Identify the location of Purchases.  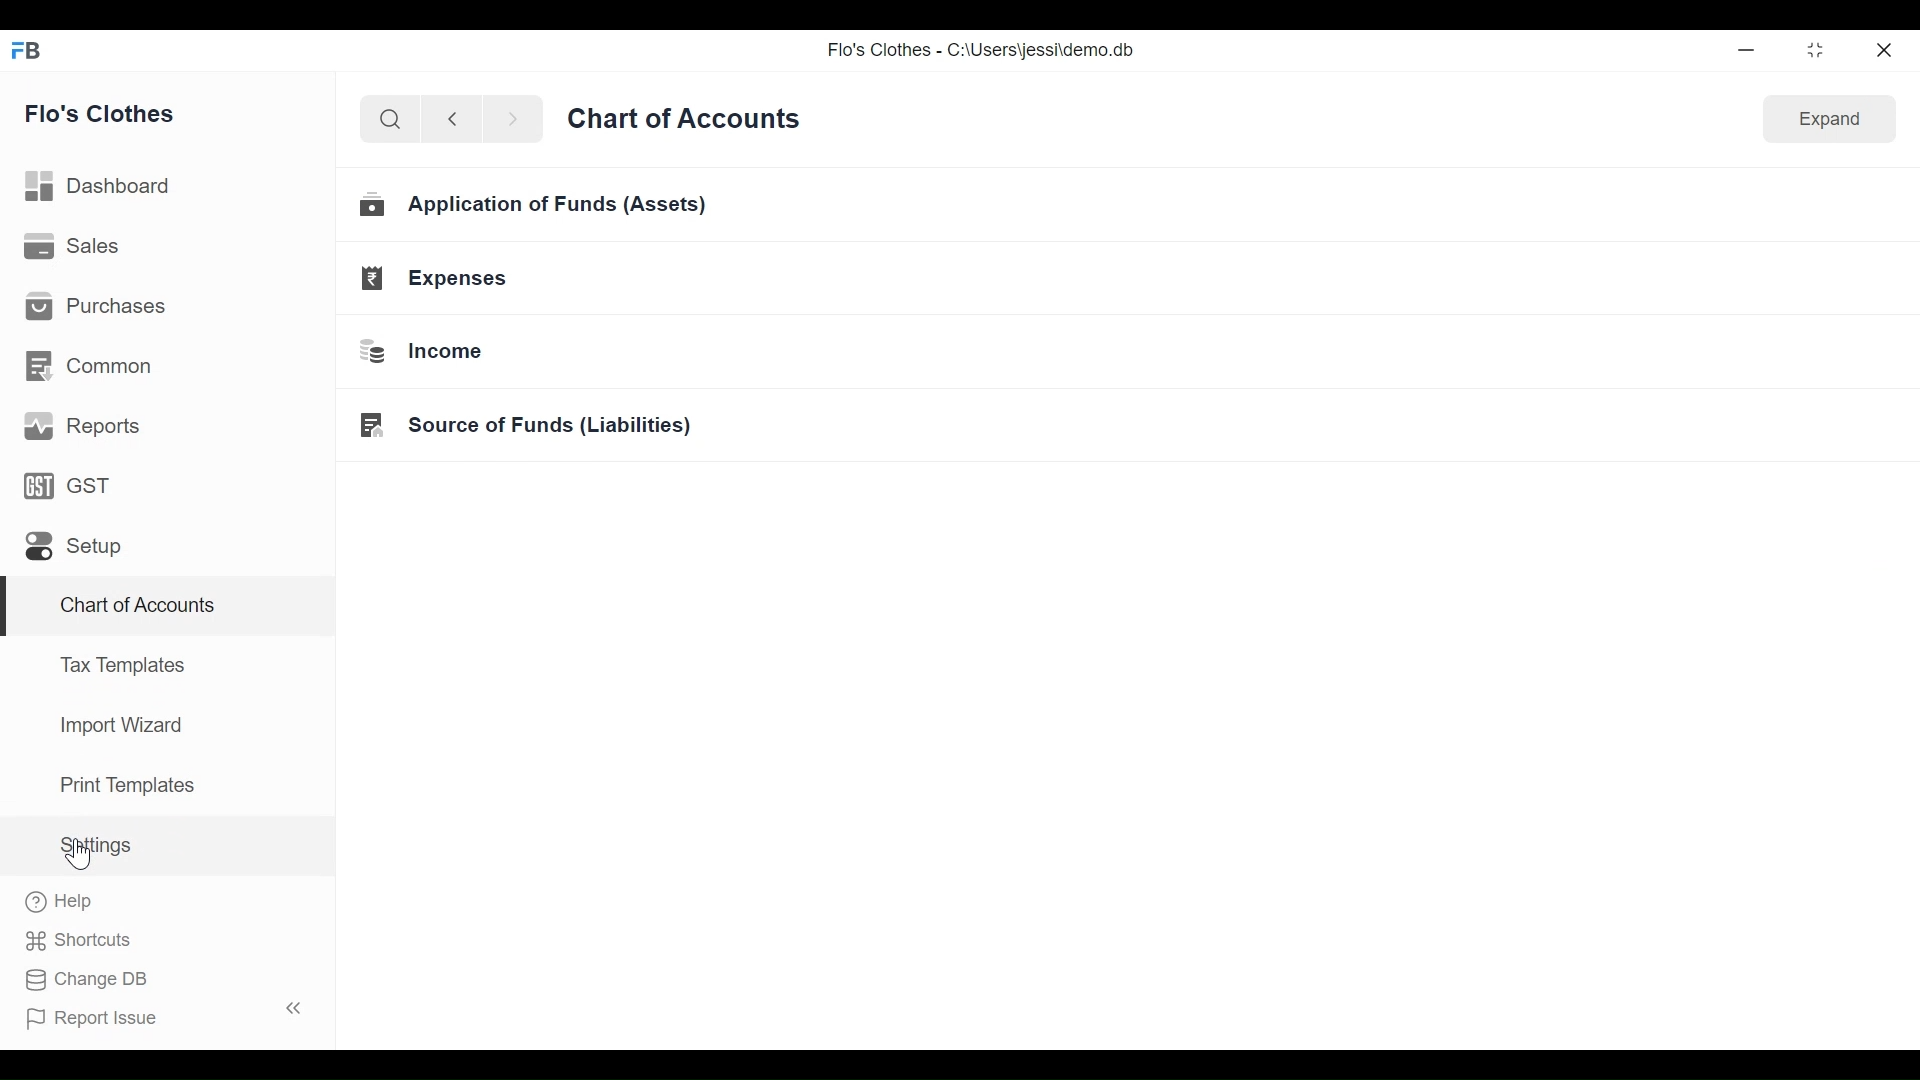
(93, 307).